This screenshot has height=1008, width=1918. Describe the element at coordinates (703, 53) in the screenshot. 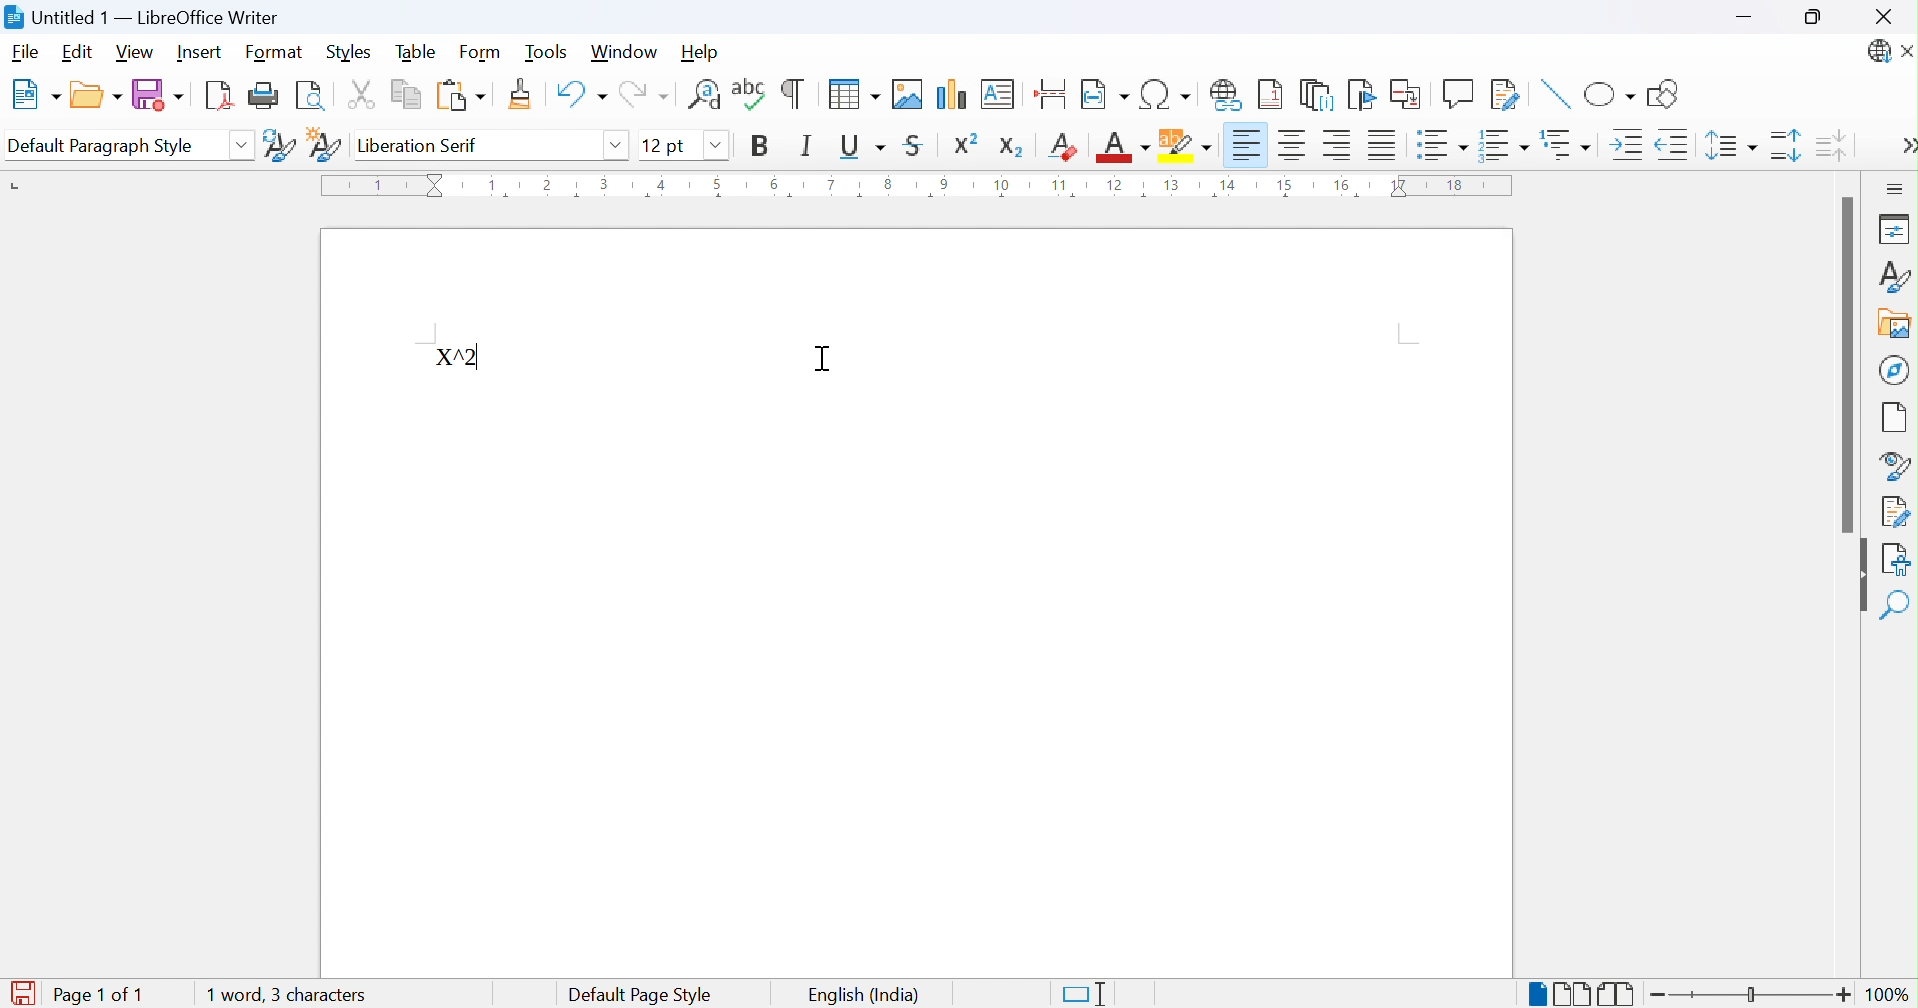

I see `Help` at that location.